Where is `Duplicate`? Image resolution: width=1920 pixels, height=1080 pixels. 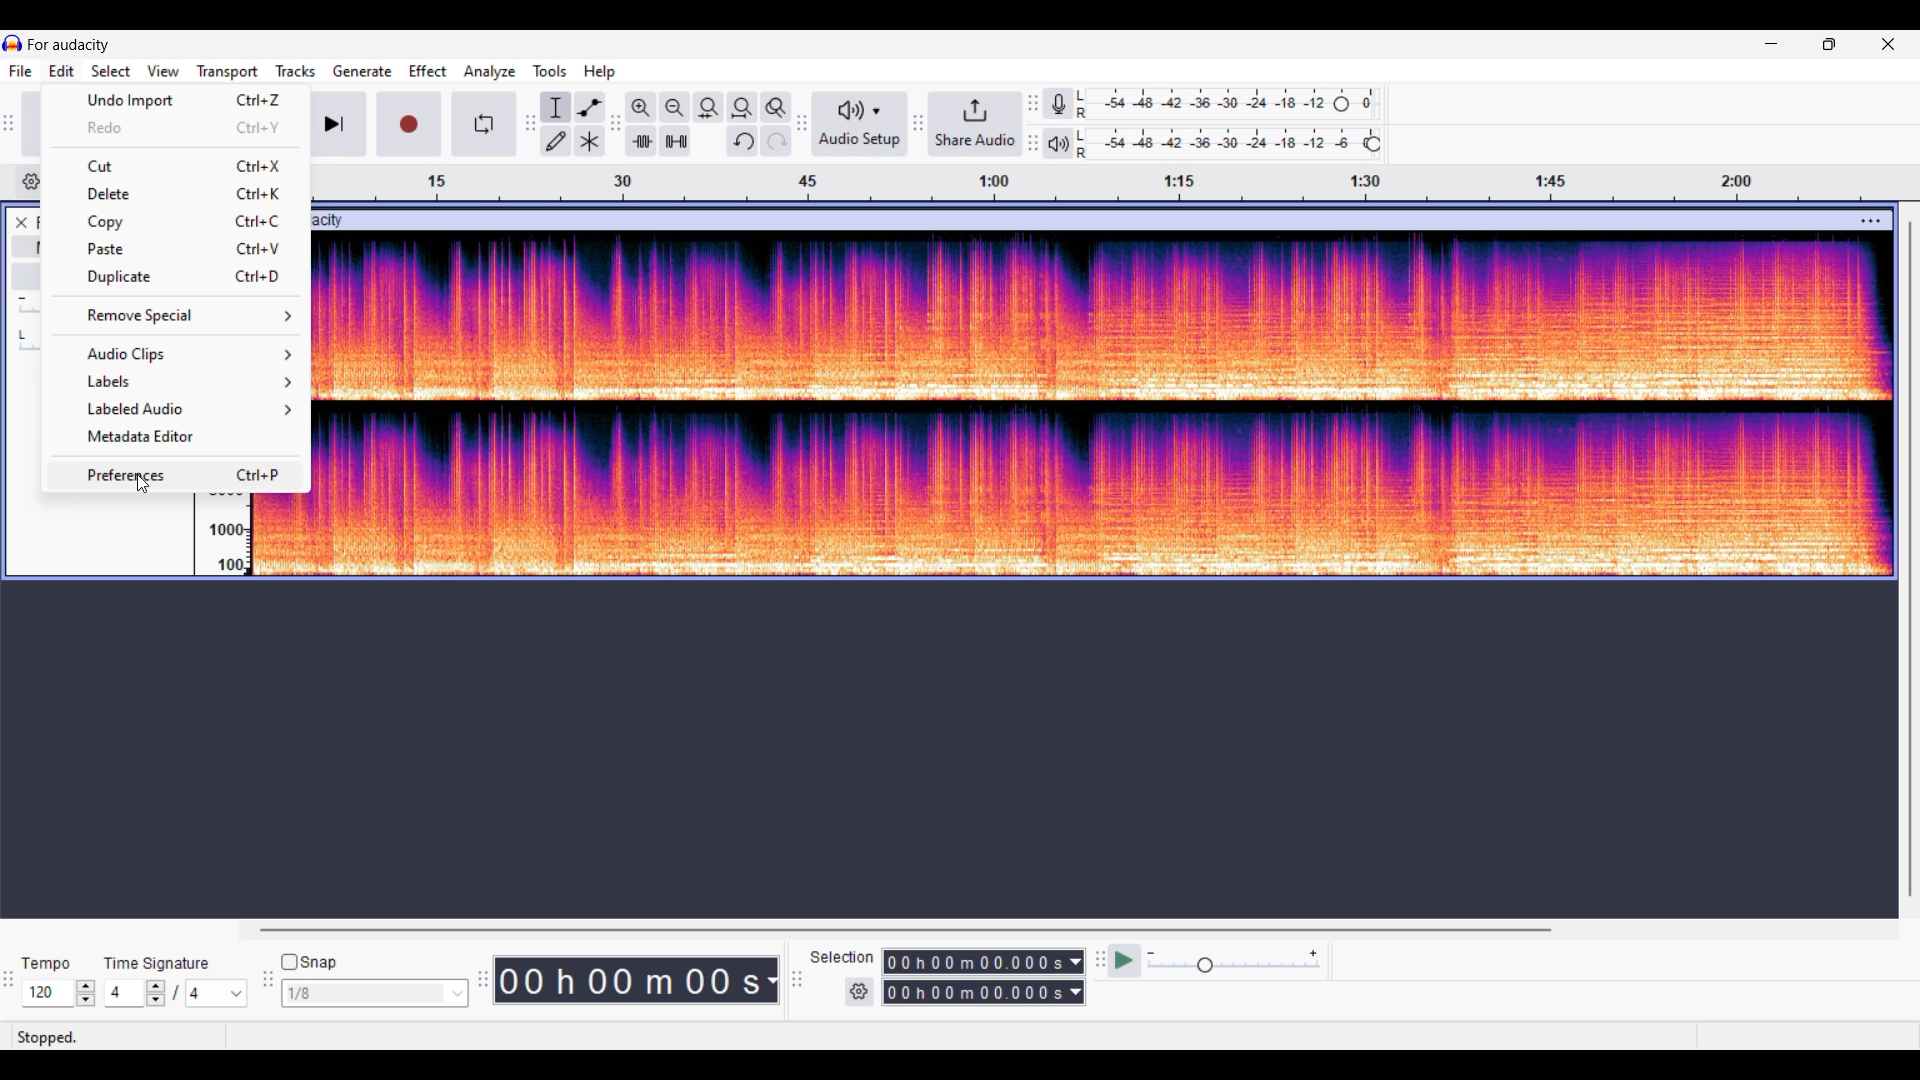 Duplicate is located at coordinates (177, 278).